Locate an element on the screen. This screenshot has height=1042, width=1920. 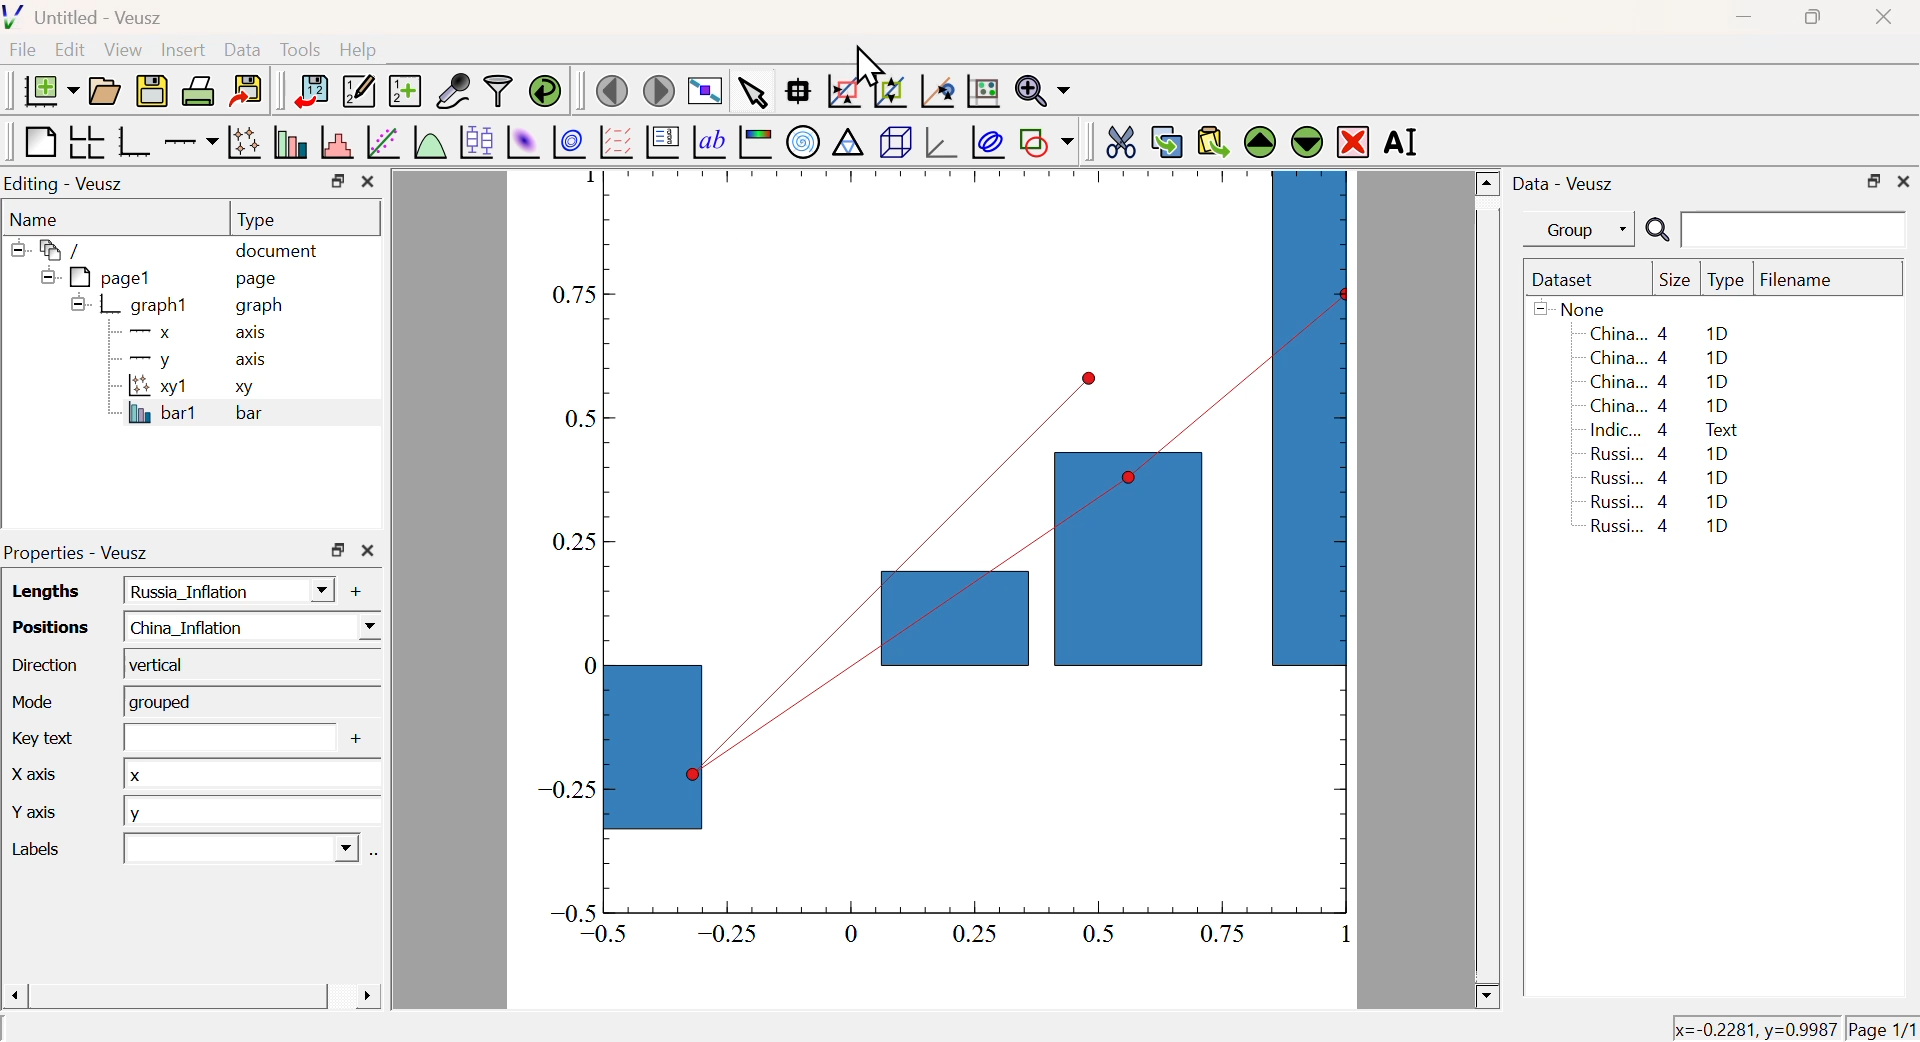
China_Inflation is located at coordinates (243, 625).